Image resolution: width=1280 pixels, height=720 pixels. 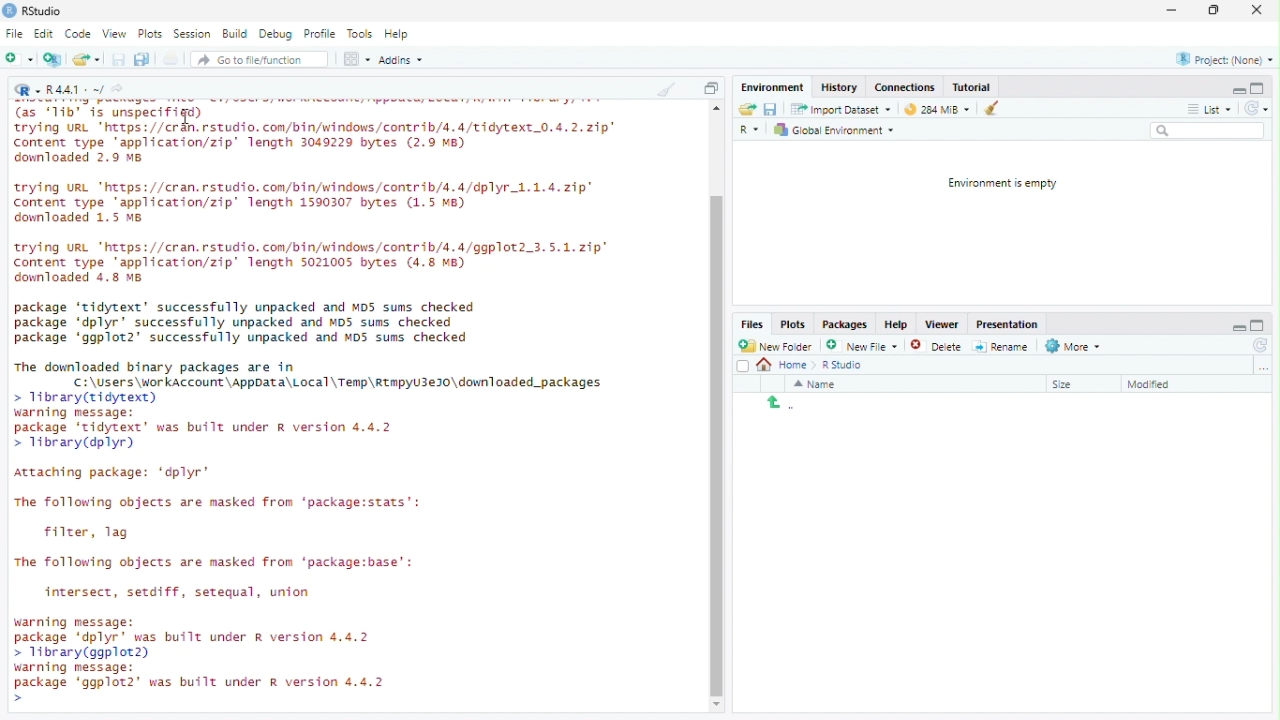 I want to click on Home, so click(x=788, y=365).